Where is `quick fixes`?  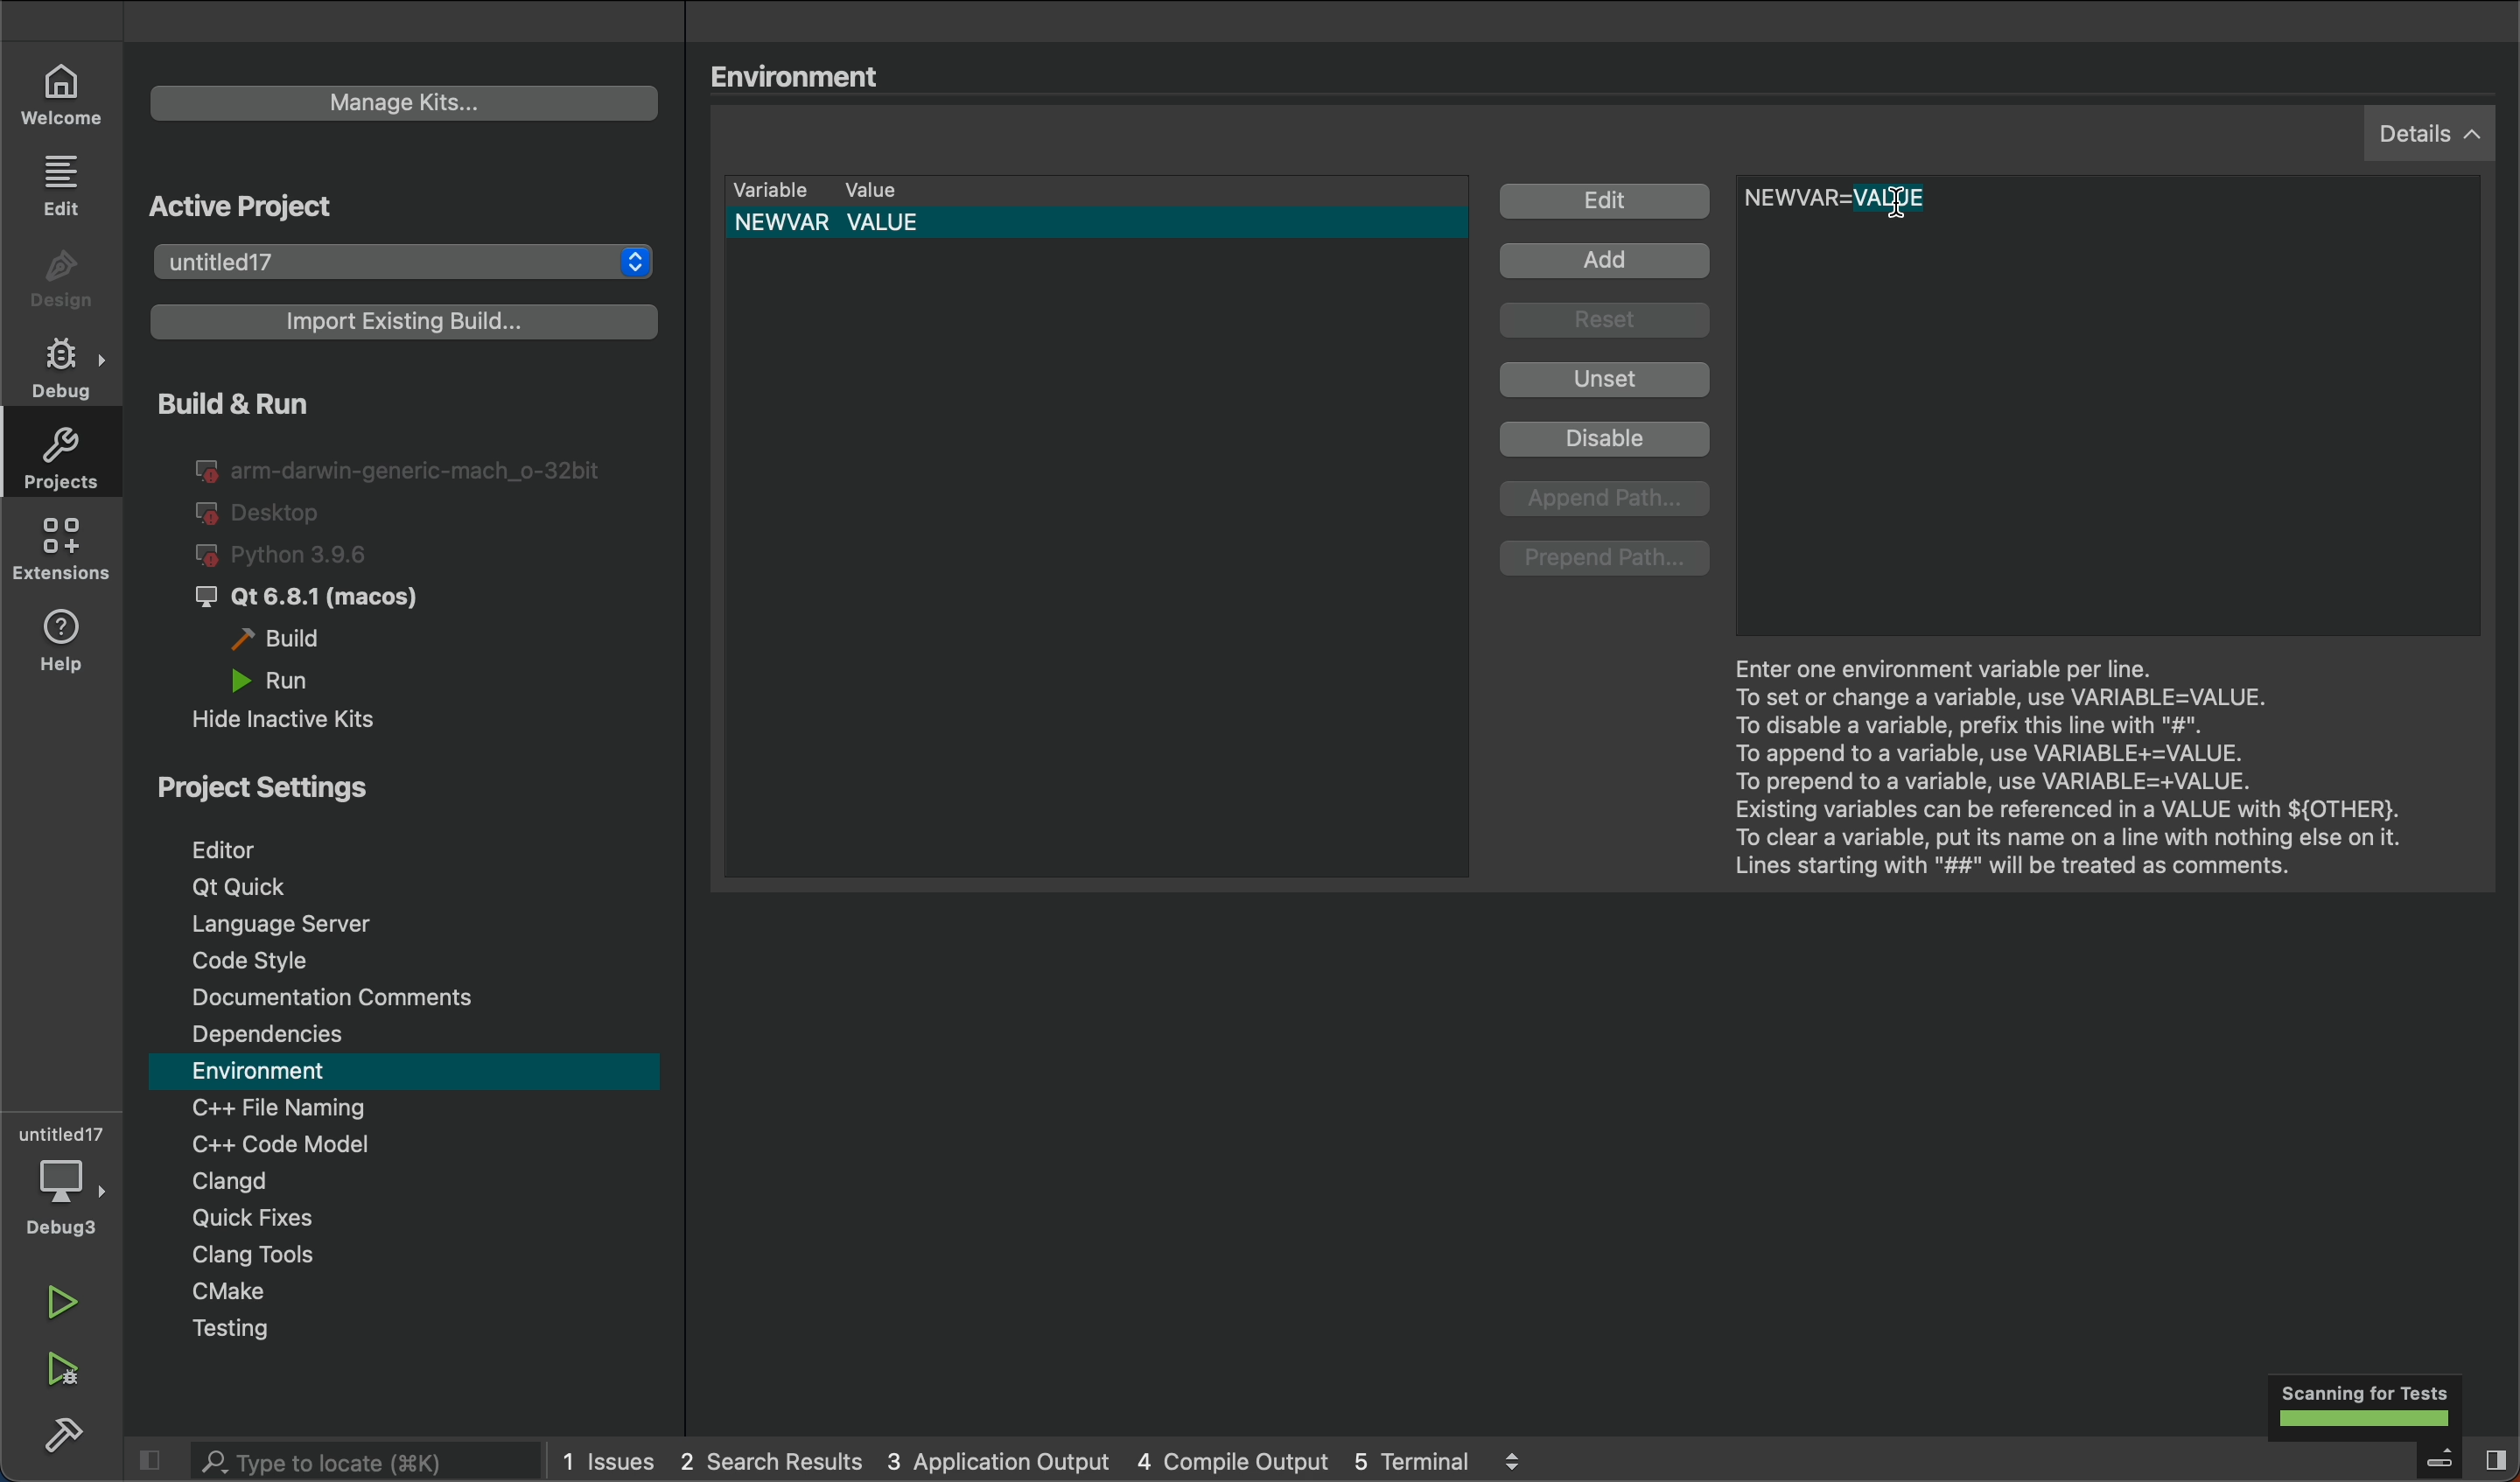
quick fixes is located at coordinates (407, 1220).